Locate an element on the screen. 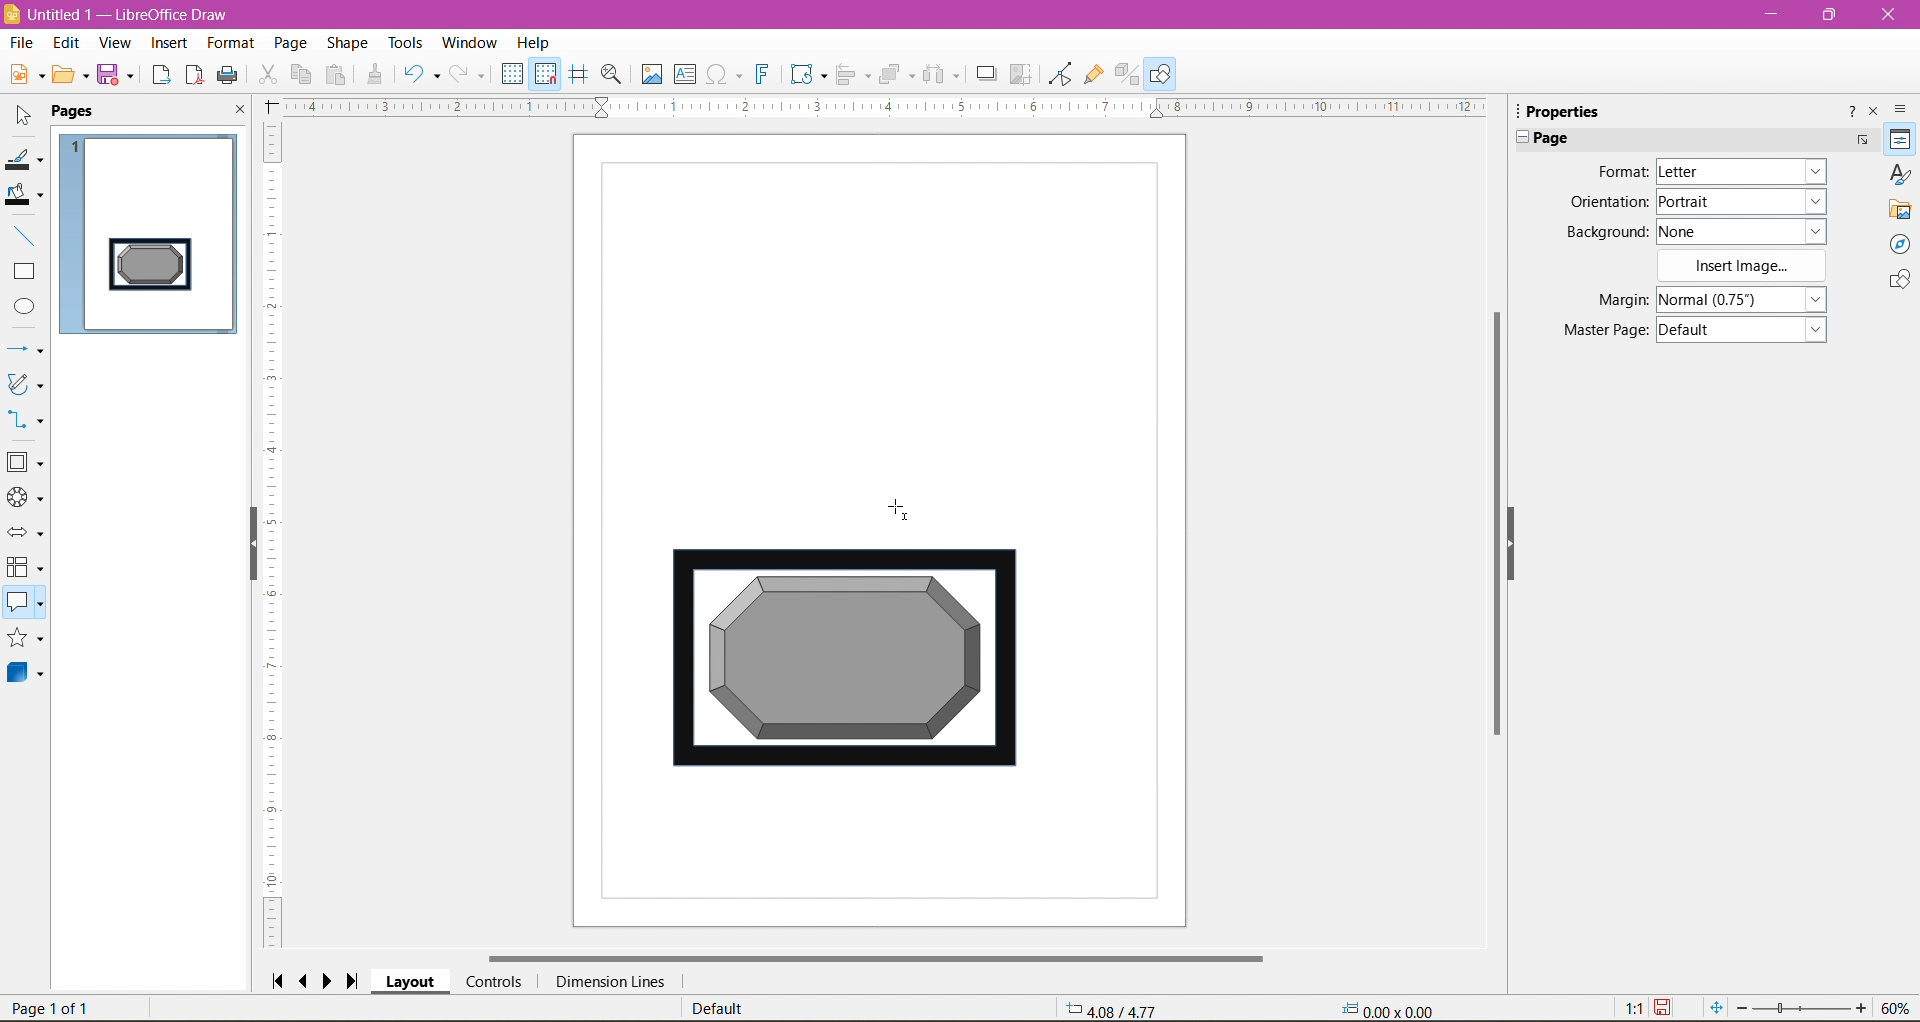  Undo is located at coordinates (421, 73).